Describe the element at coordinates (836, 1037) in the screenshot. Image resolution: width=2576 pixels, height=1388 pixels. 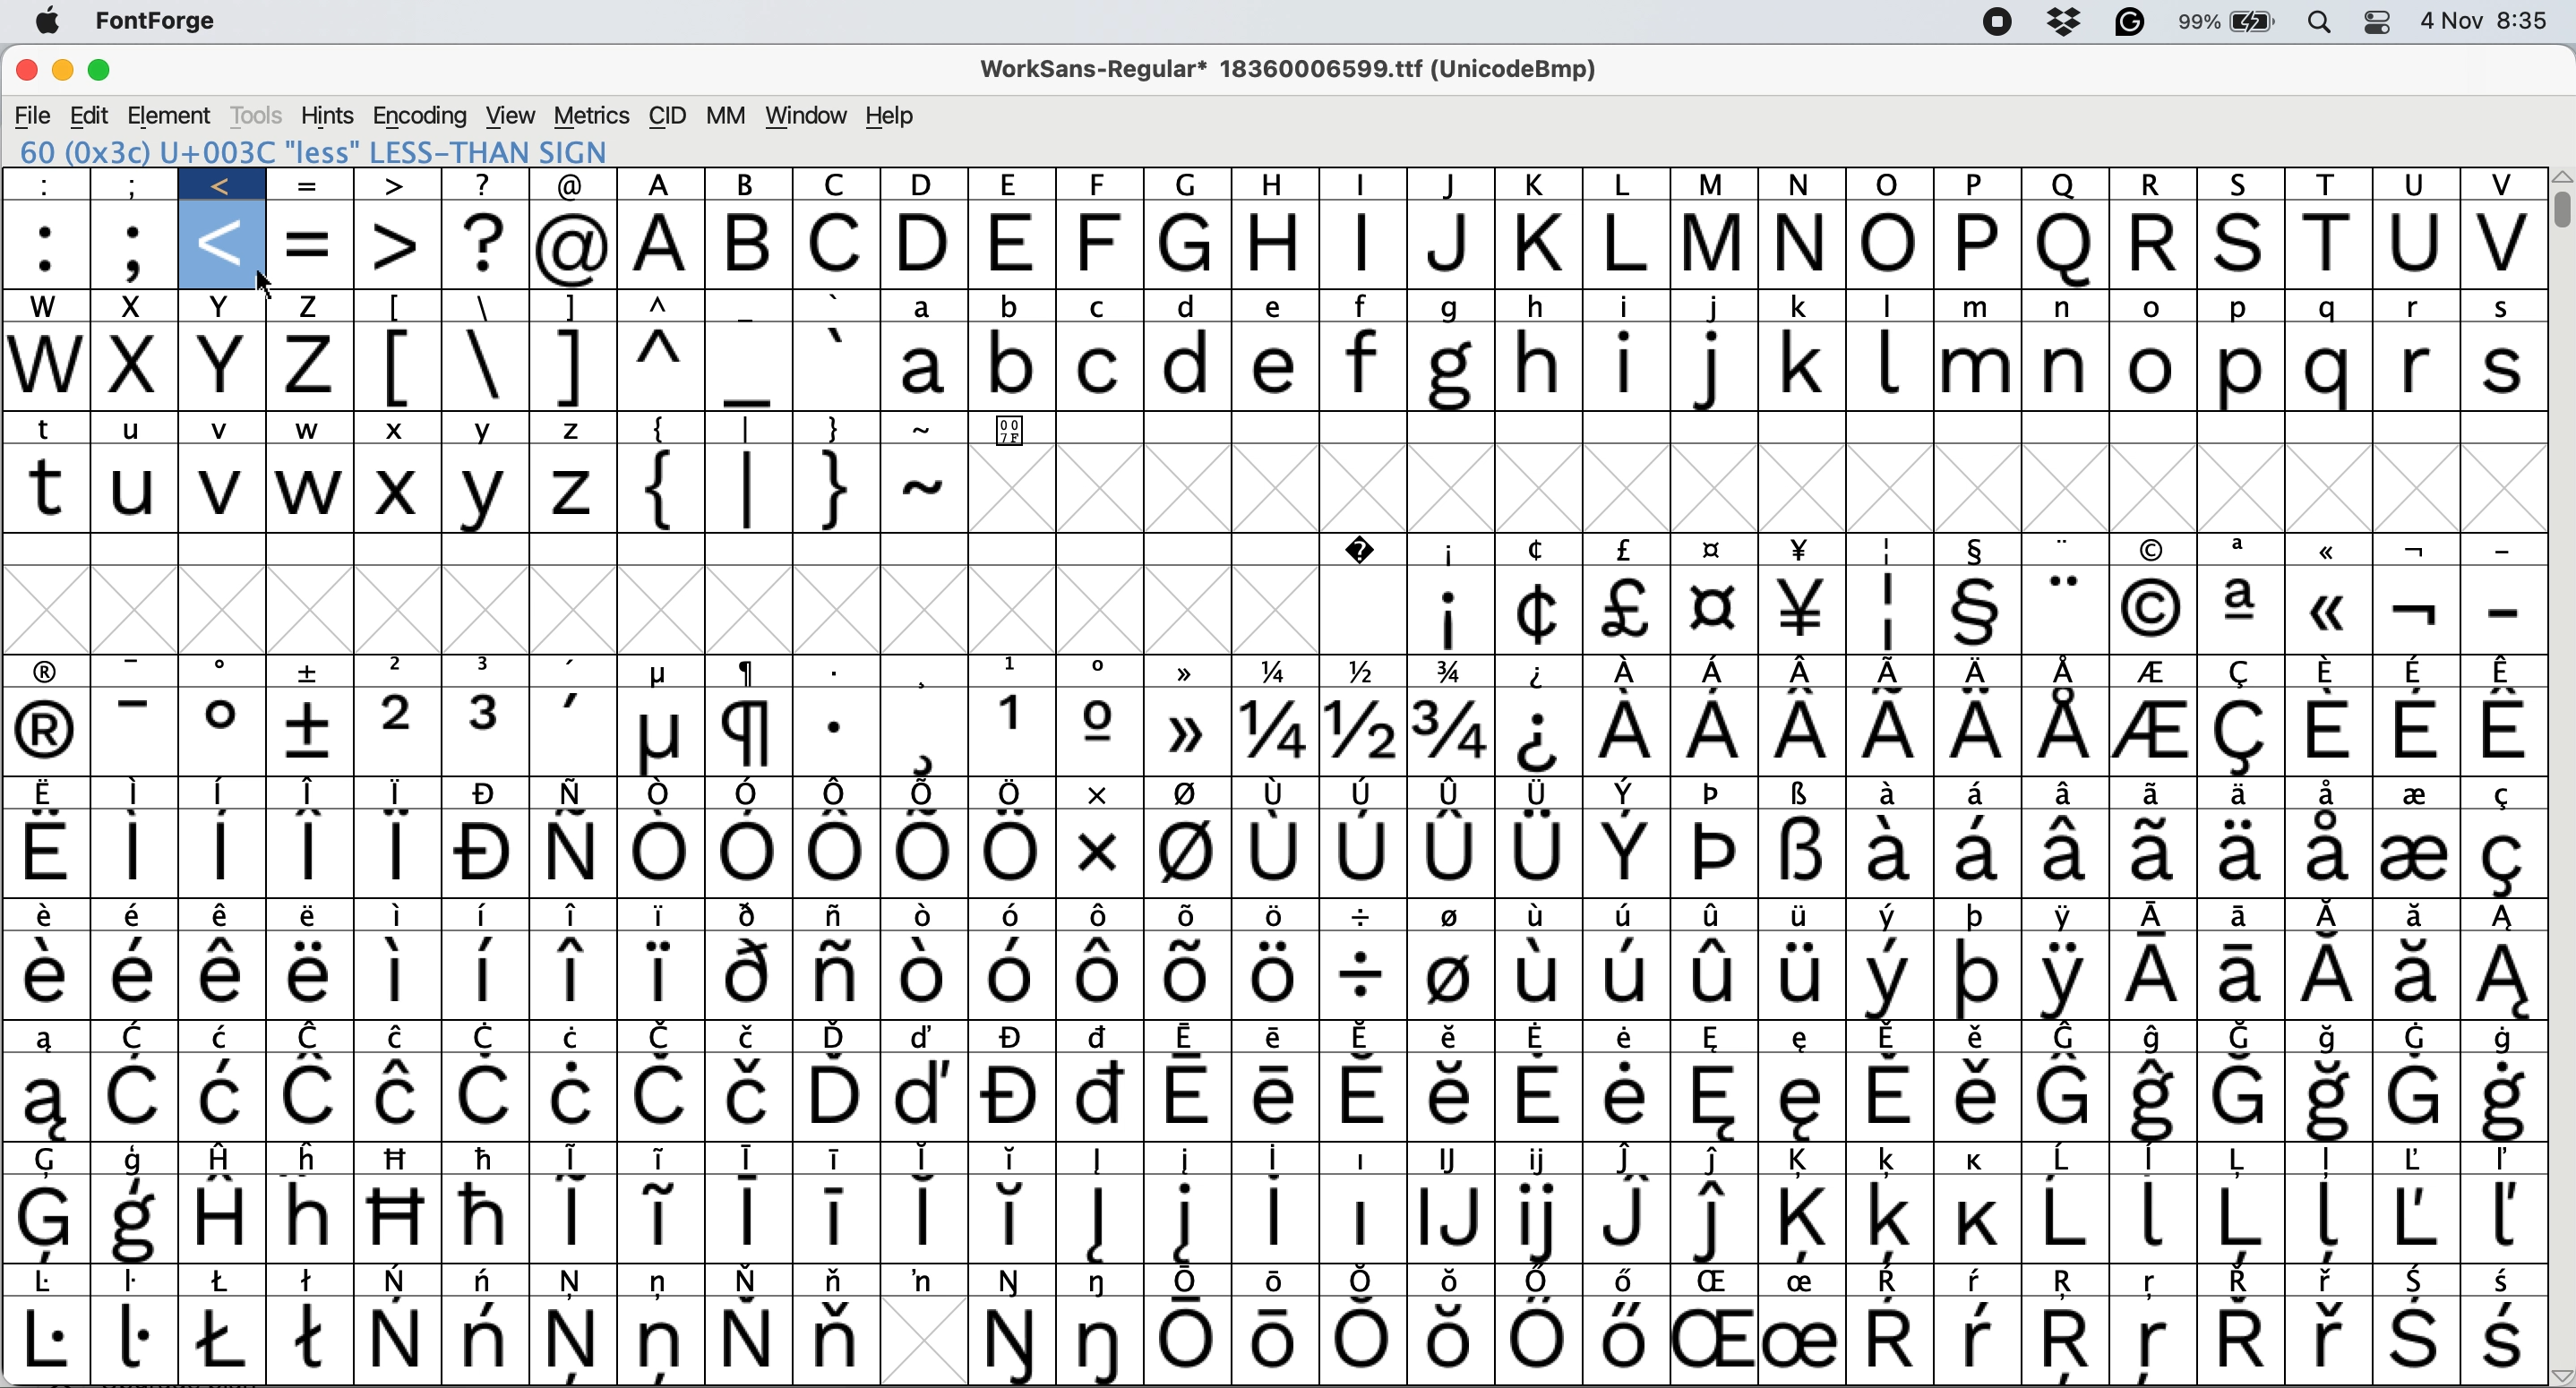
I see `Symbol` at that location.